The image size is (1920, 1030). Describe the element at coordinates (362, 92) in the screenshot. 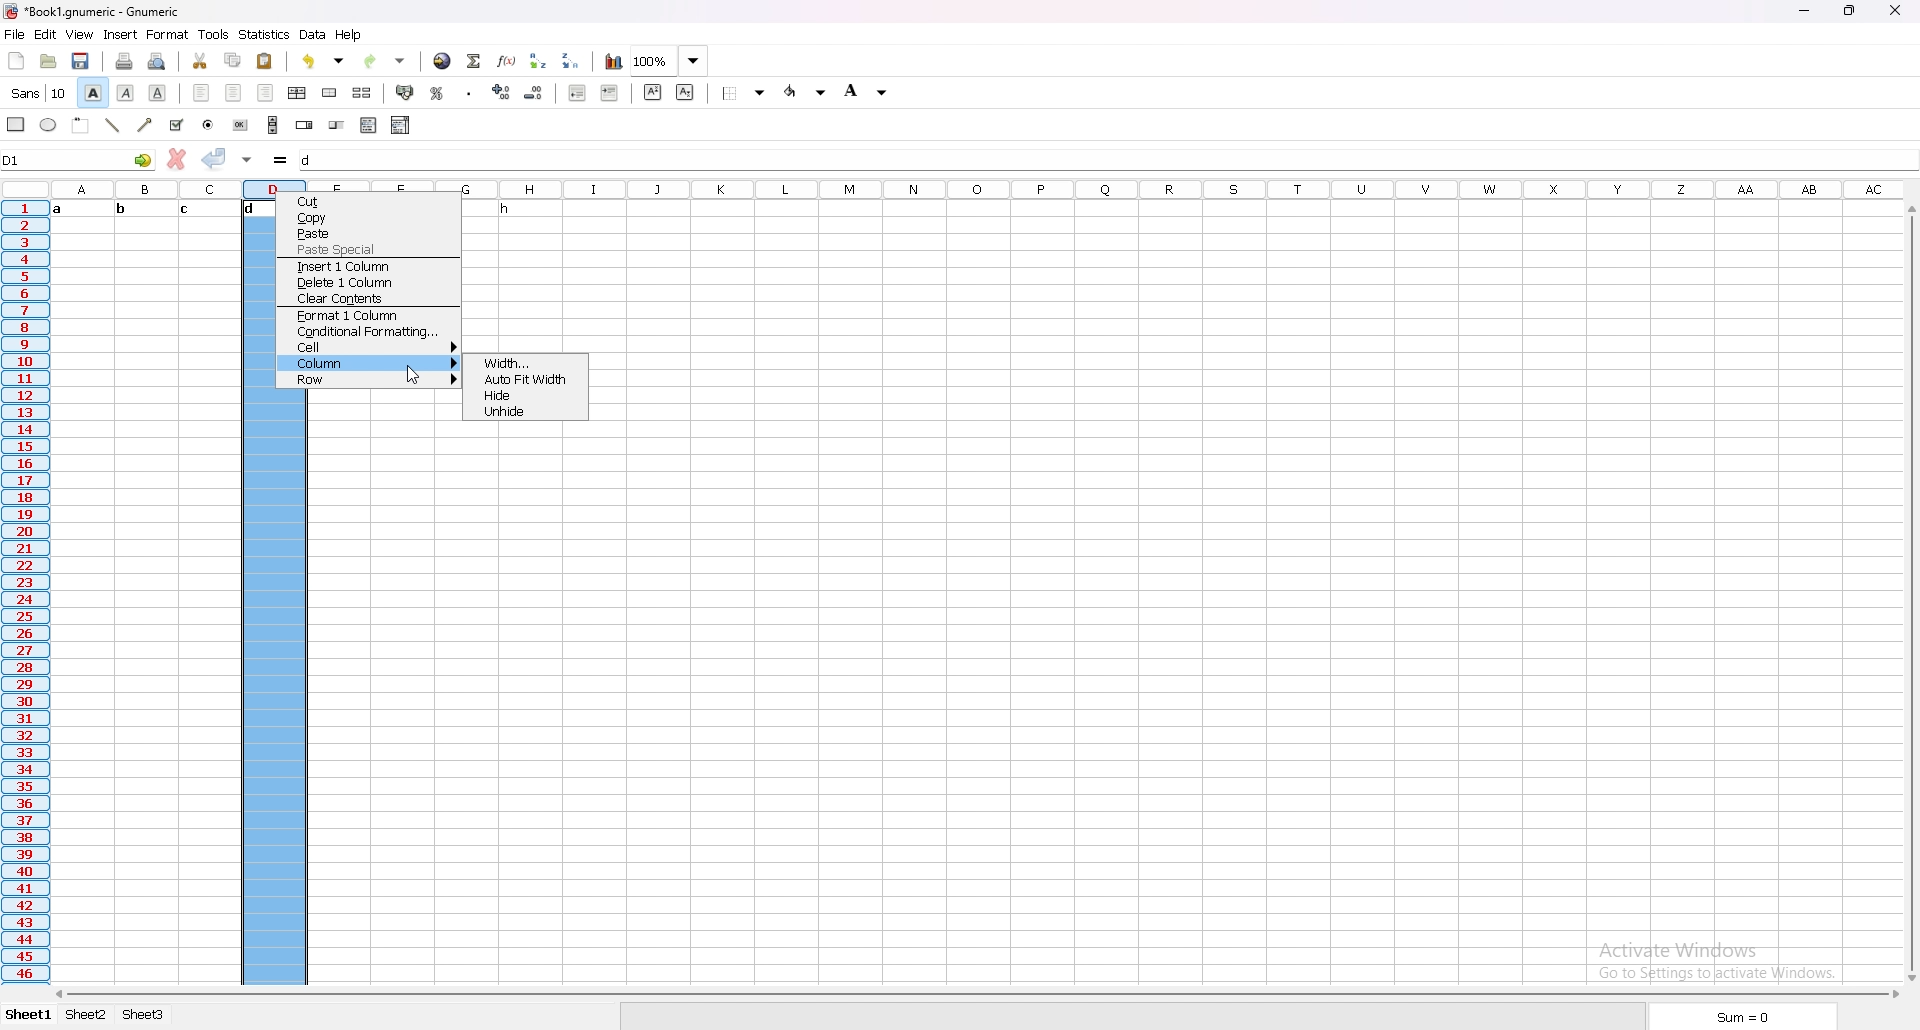

I see `split merged cell` at that location.